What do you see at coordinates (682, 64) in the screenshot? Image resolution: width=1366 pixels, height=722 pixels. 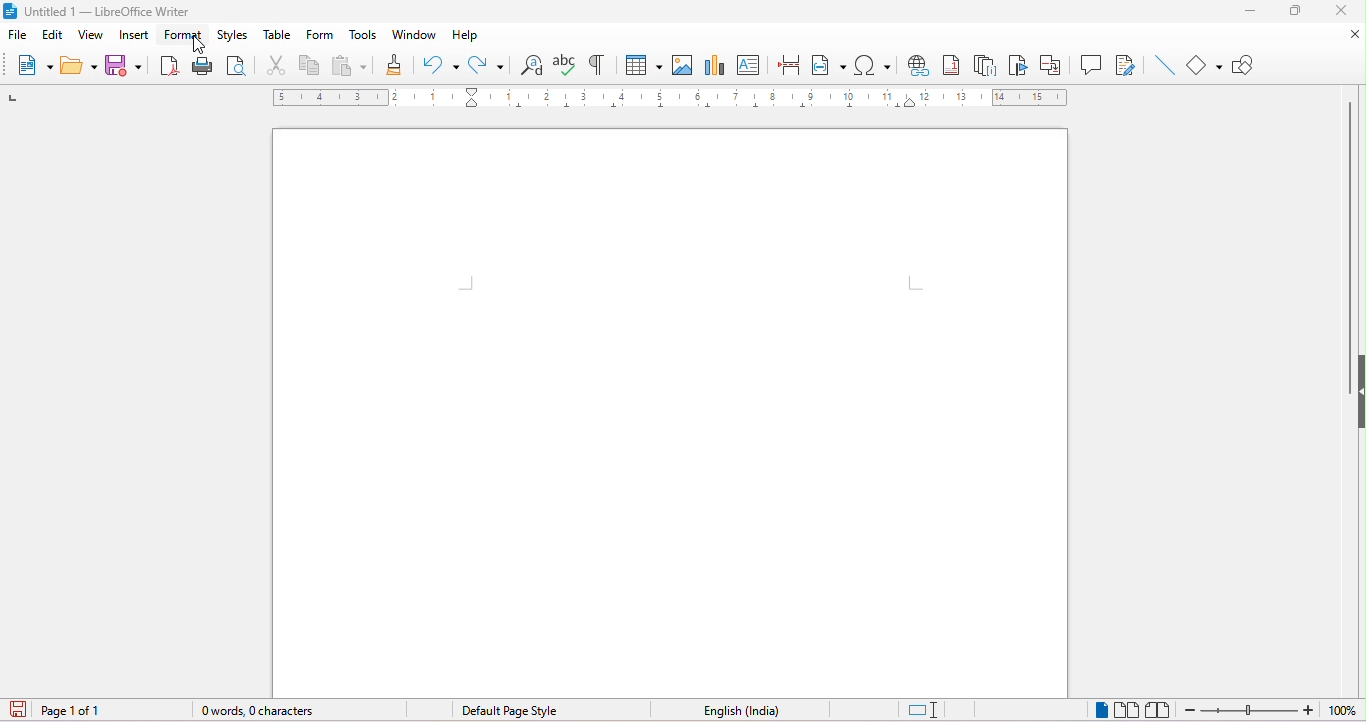 I see `insert image` at bounding box center [682, 64].